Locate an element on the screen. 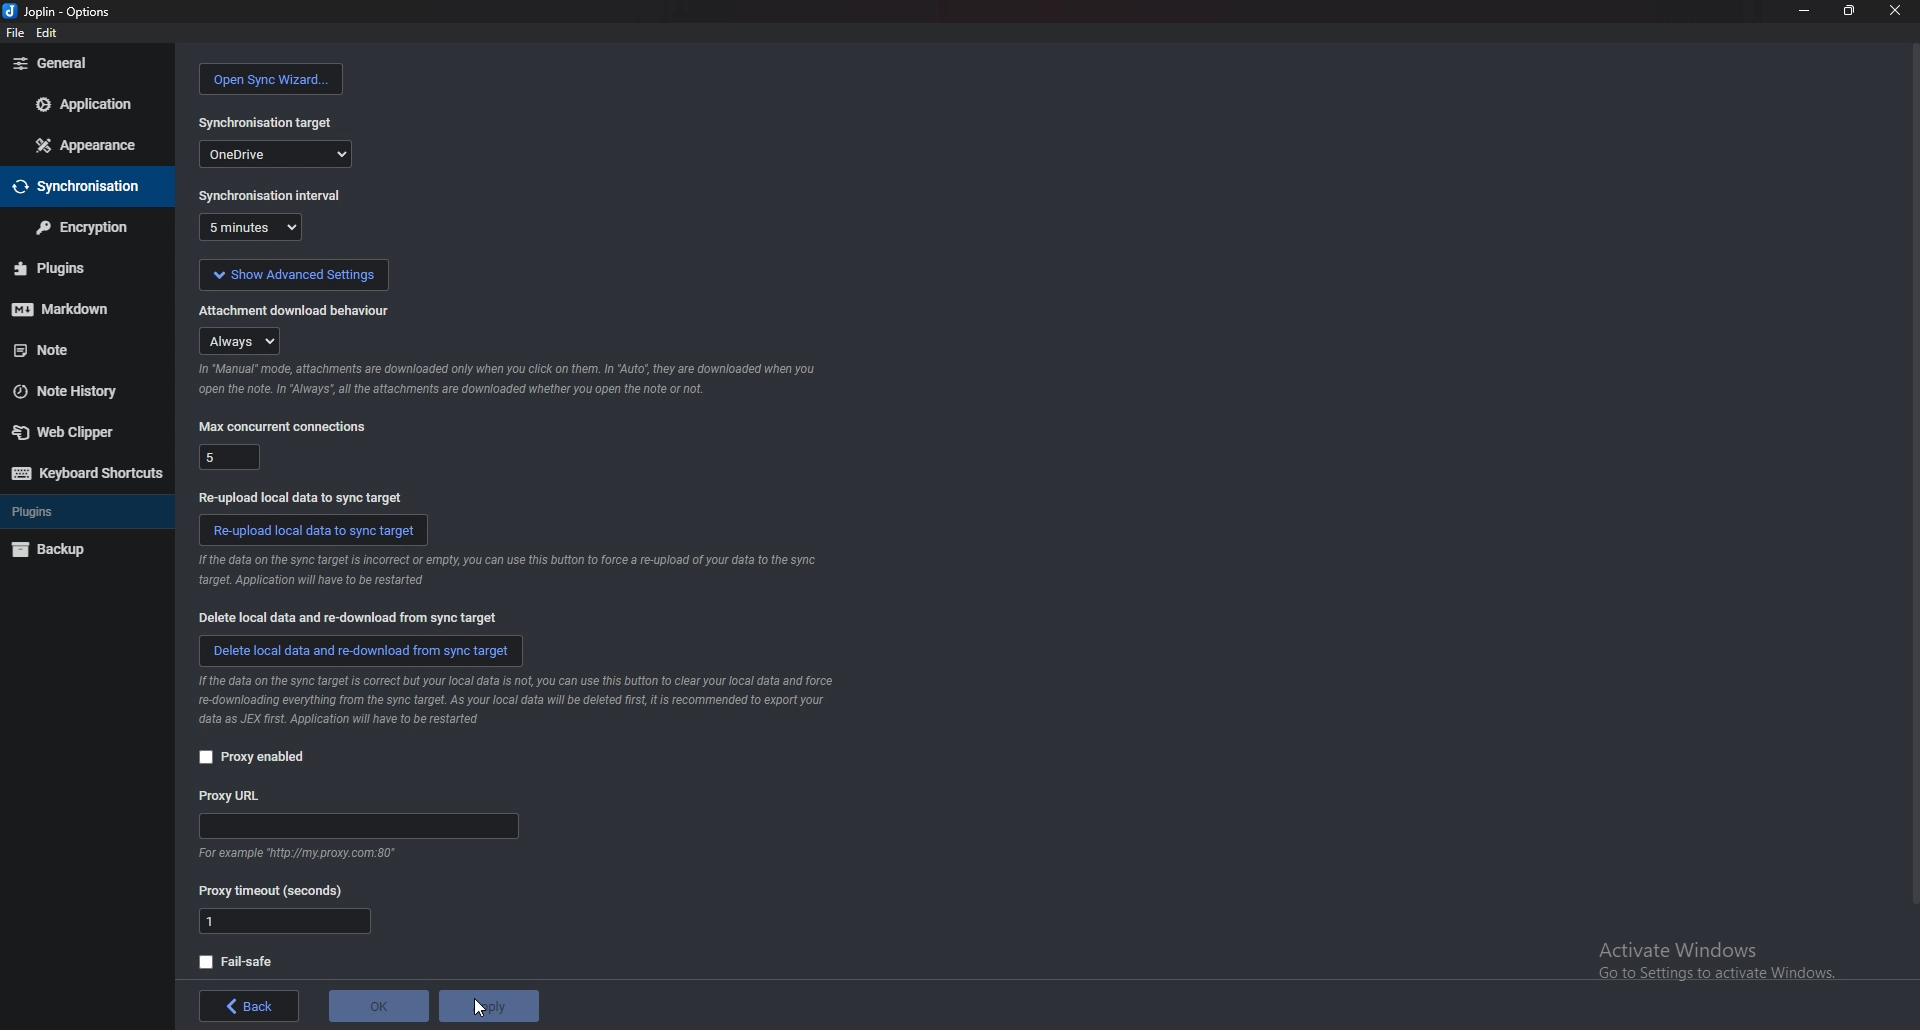  scroll bar is located at coordinates (1912, 480).